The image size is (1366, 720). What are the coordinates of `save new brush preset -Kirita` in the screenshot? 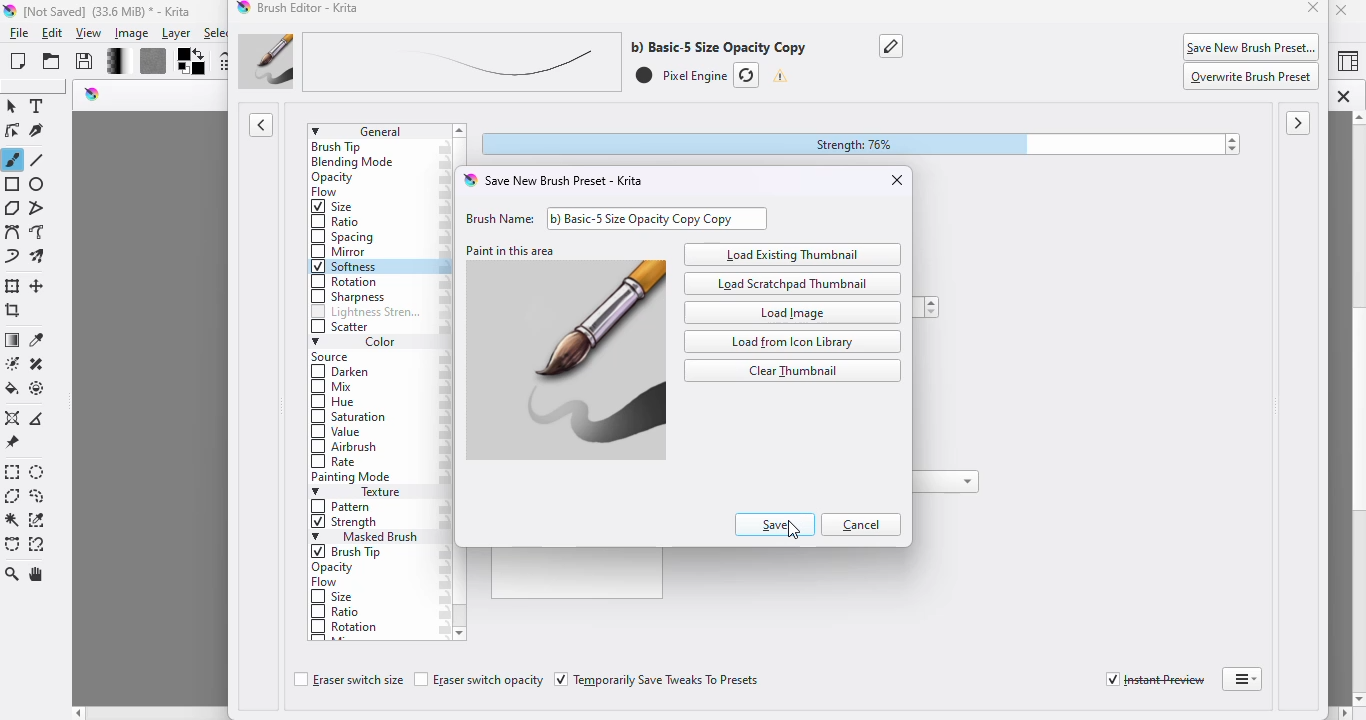 It's located at (566, 181).